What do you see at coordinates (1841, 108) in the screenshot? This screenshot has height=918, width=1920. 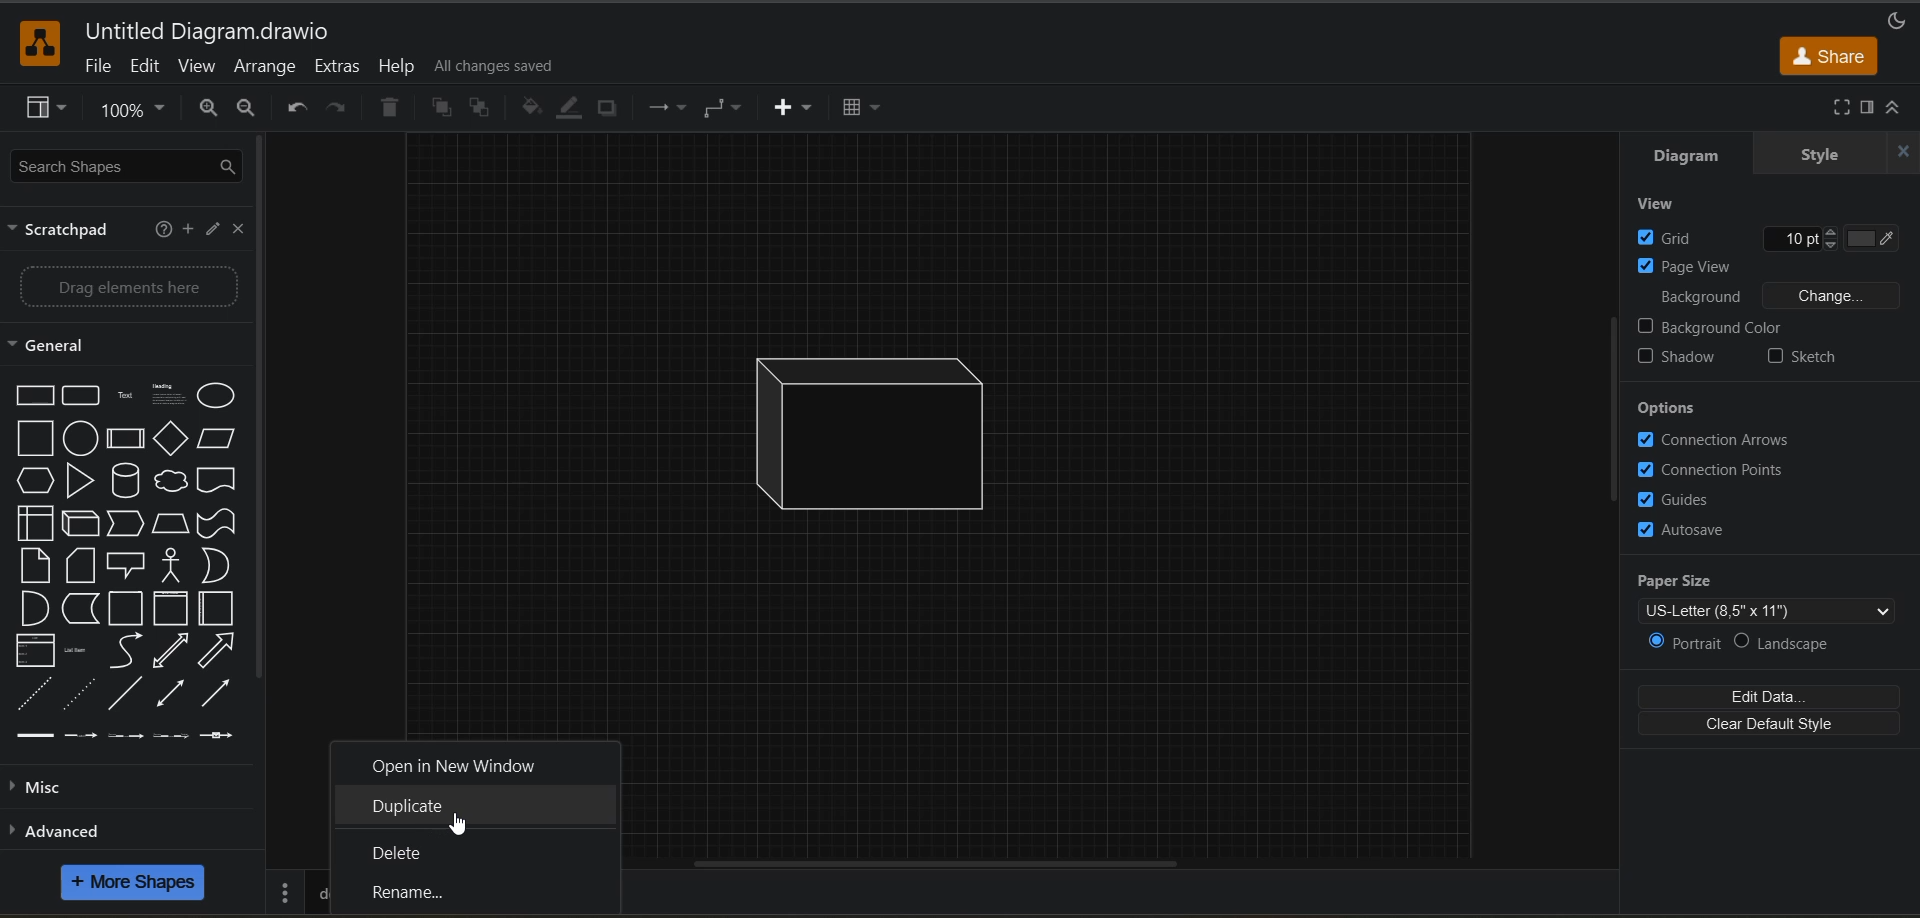 I see `fullscreen` at bounding box center [1841, 108].